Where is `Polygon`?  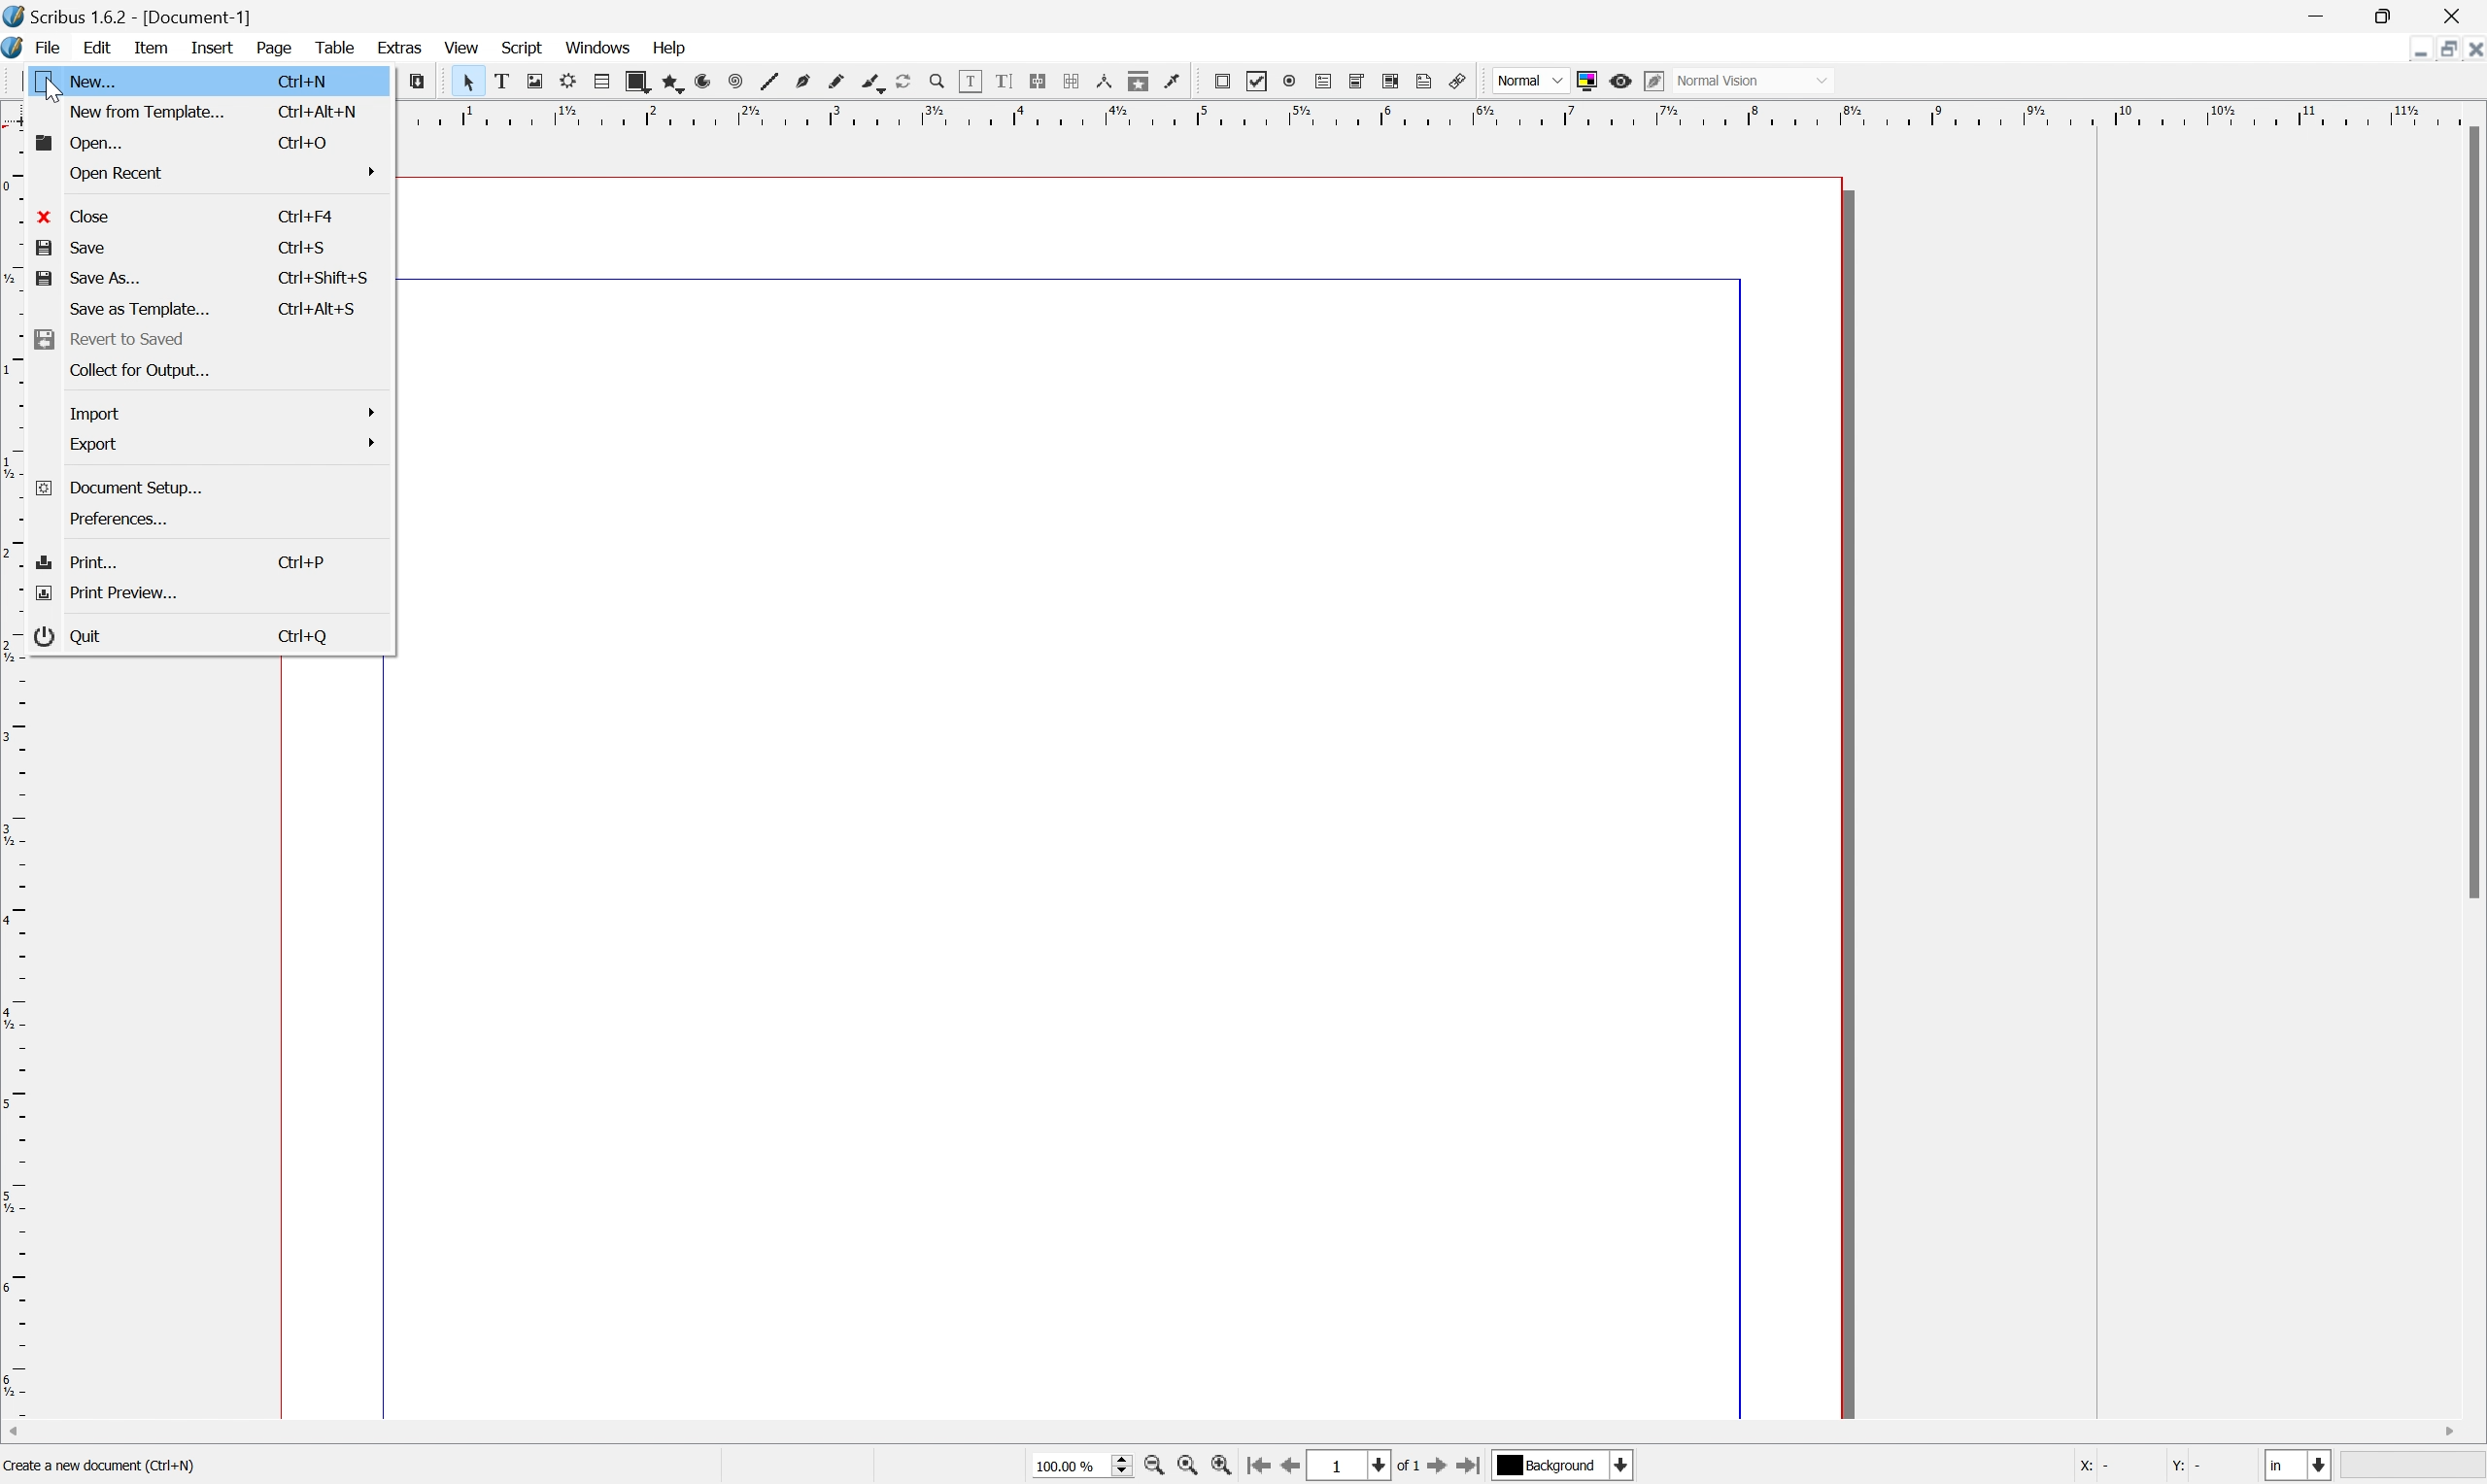
Polygon is located at coordinates (667, 82).